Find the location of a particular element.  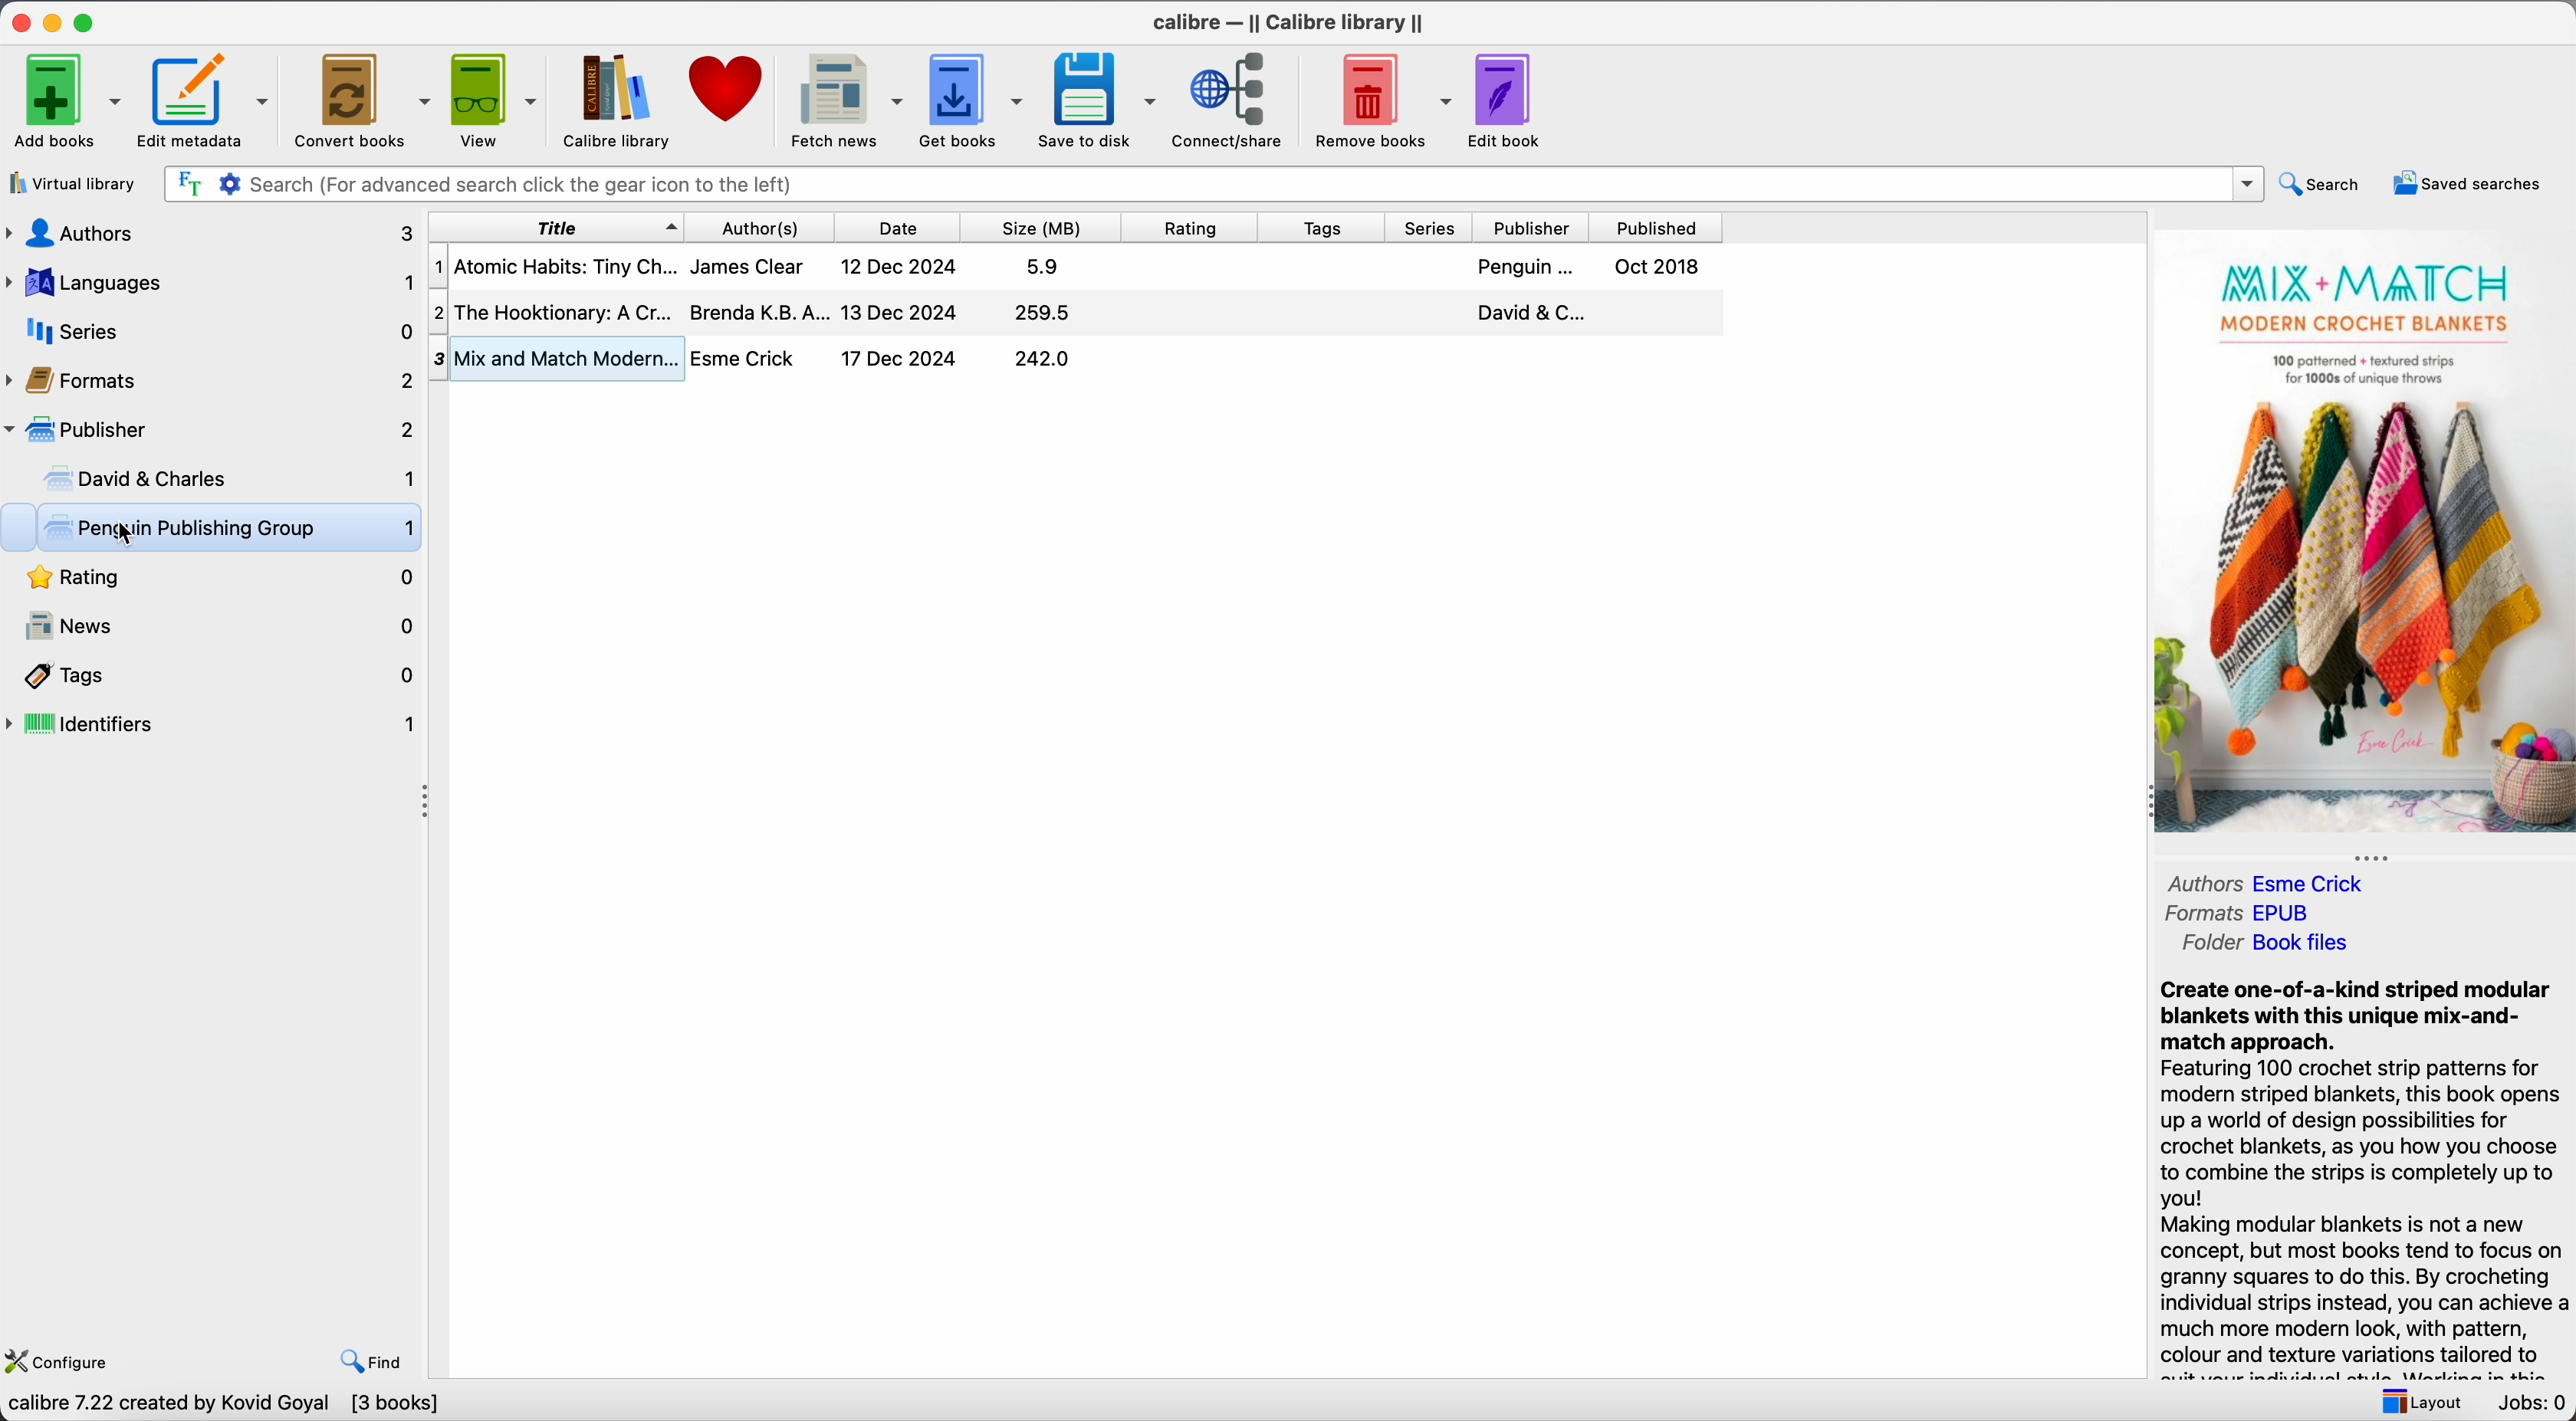

remove books is located at coordinates (1384, 100).